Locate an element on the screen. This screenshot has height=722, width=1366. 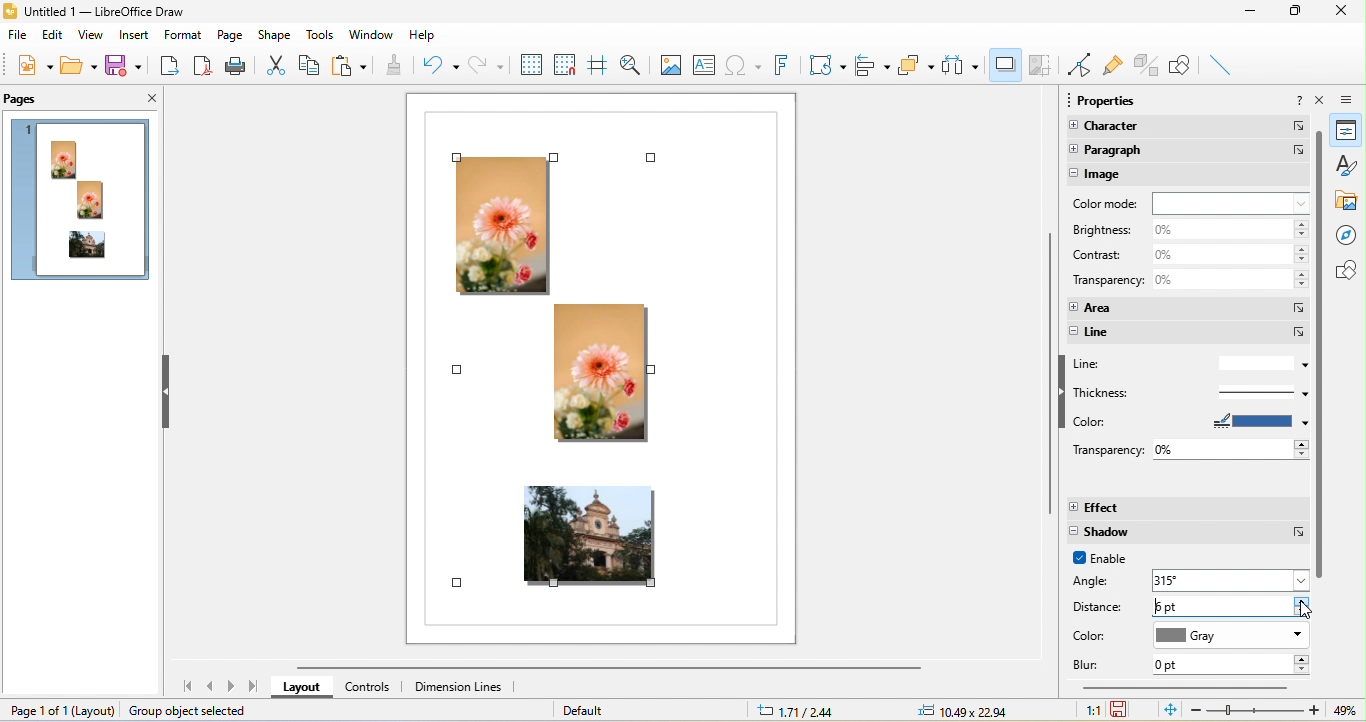
previous page is located at coordinates (211, 687).